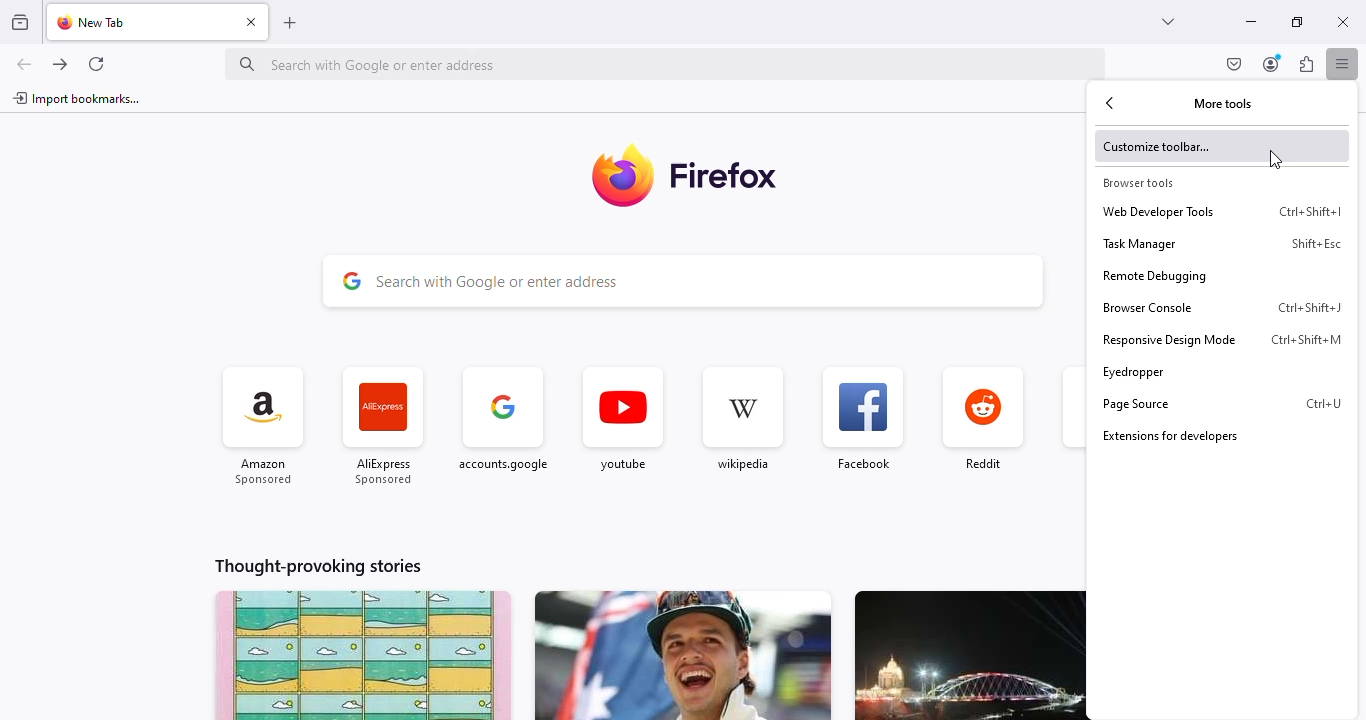 This screenshot has height=720, width=1366. I want to click on shortcut for web developer tools, so click(1310, 212).